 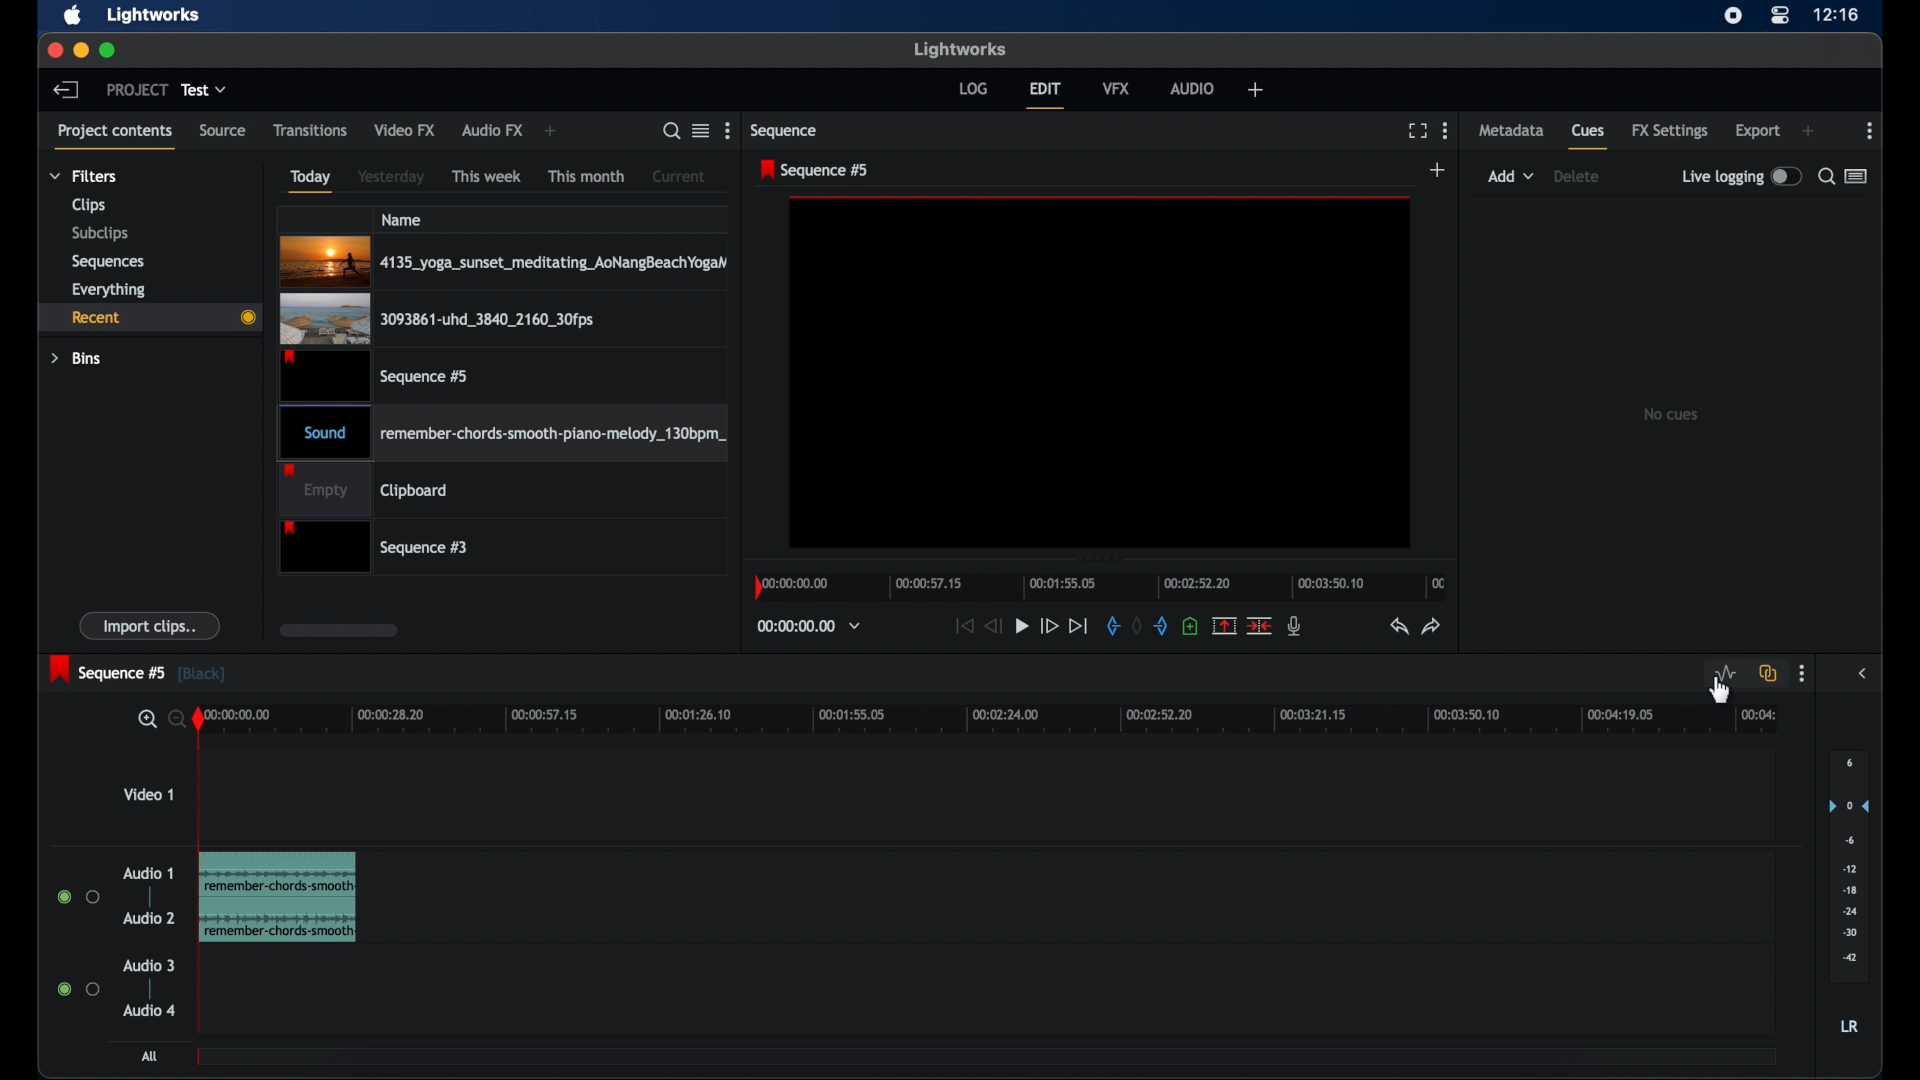 I want to click on add, so click(x=1511, y=176).